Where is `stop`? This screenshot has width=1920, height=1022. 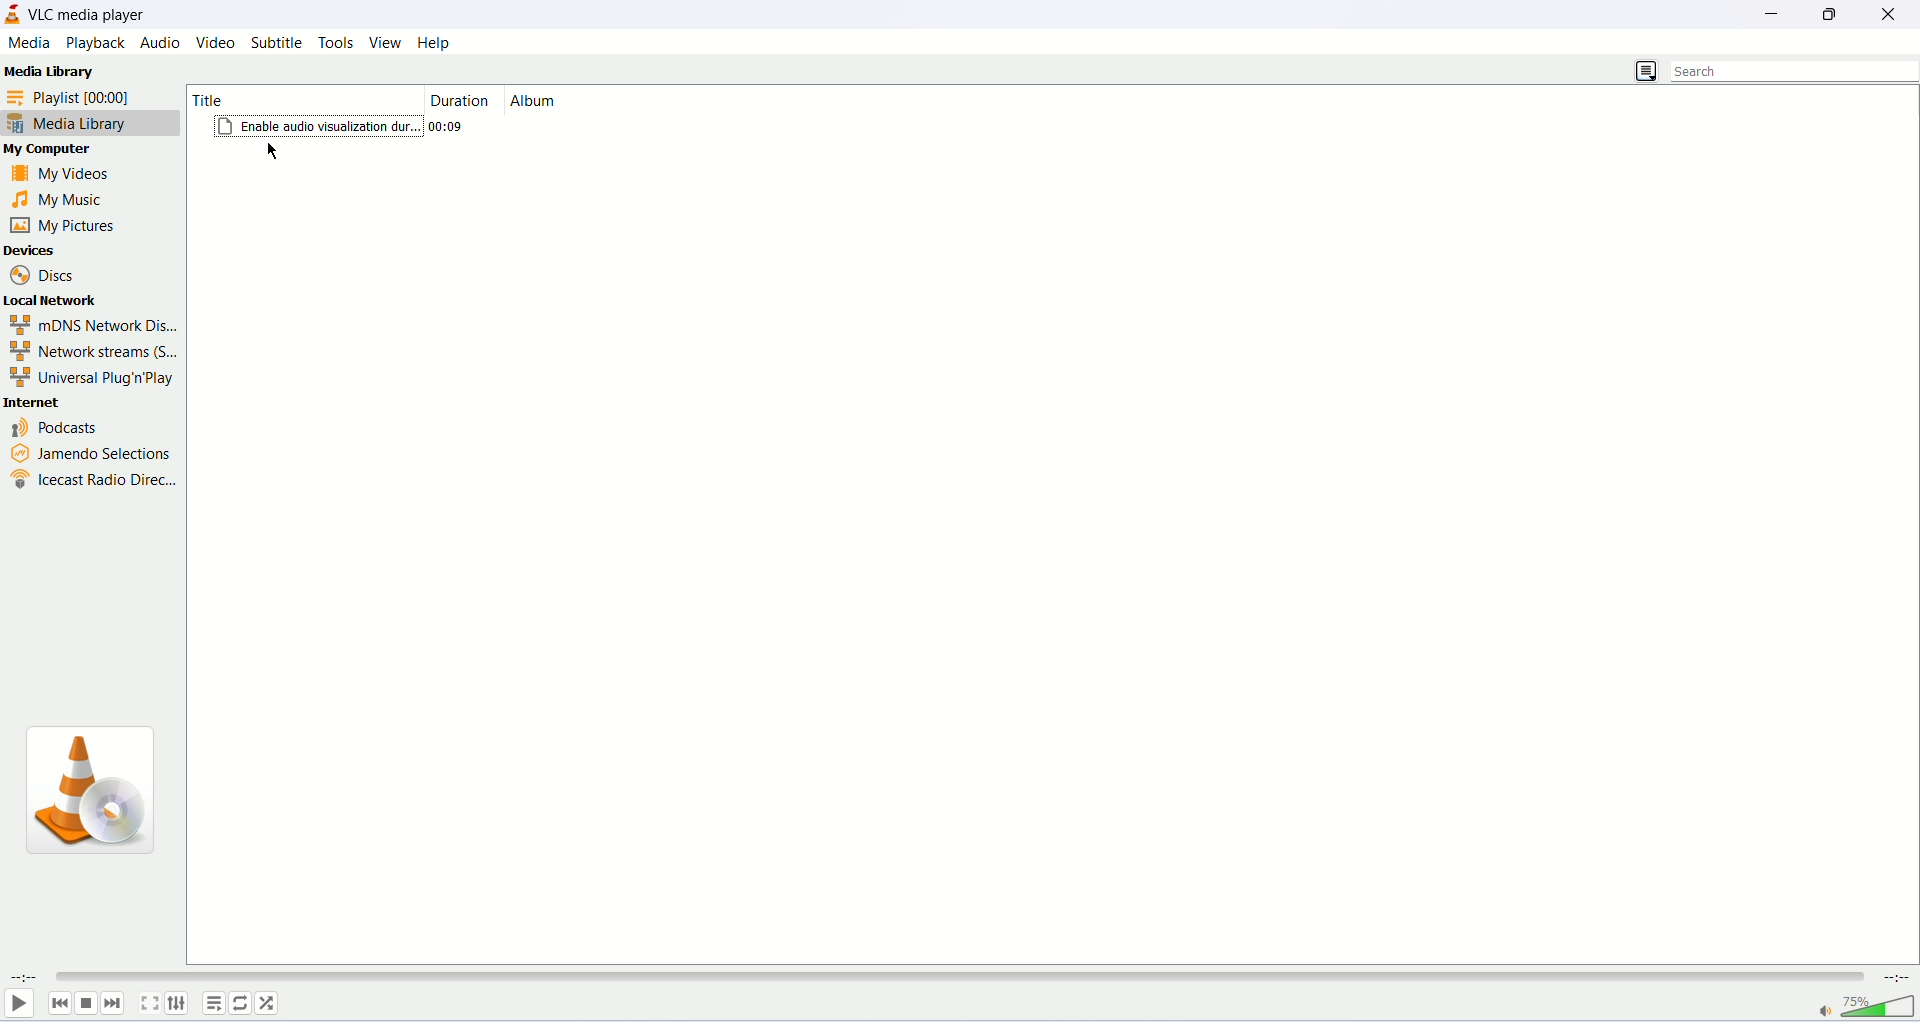
stop is located at coordinates (86, 1004).